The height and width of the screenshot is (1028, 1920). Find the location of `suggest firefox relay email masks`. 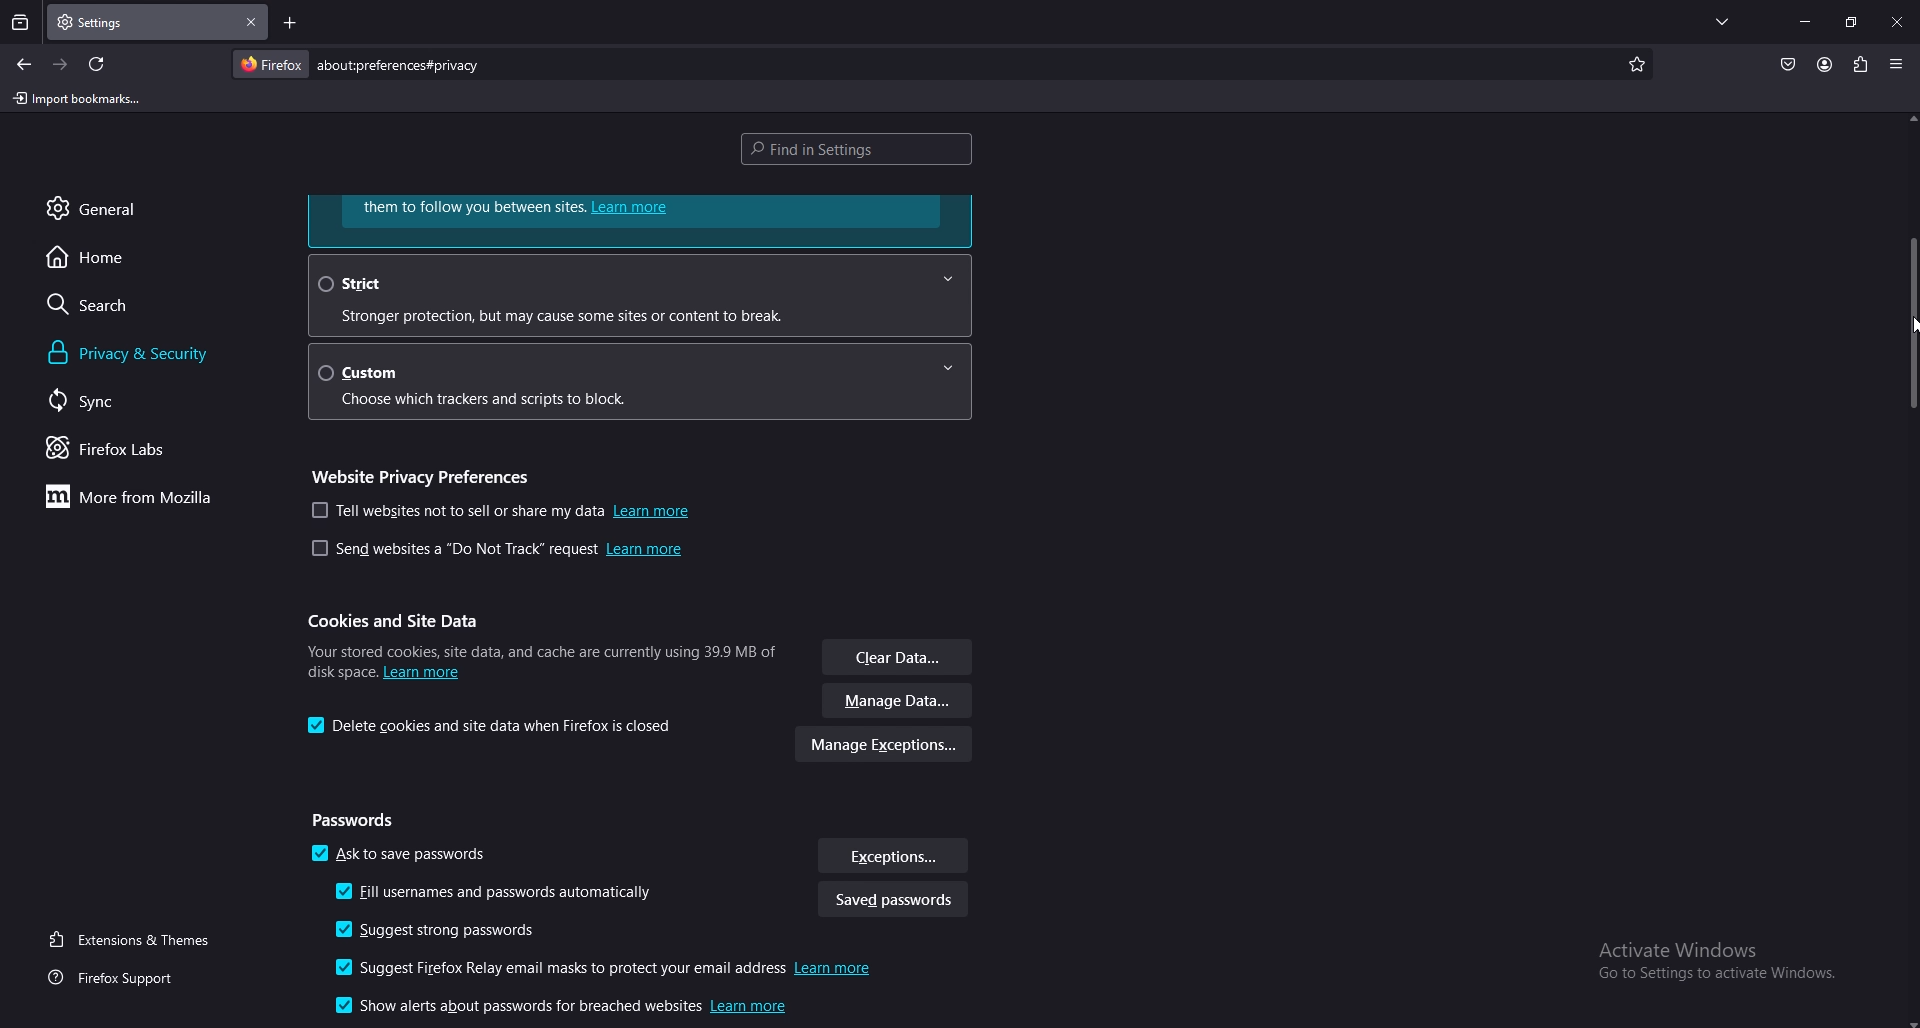

suggest firefox relay email masks is located at coordinates (610, 970).